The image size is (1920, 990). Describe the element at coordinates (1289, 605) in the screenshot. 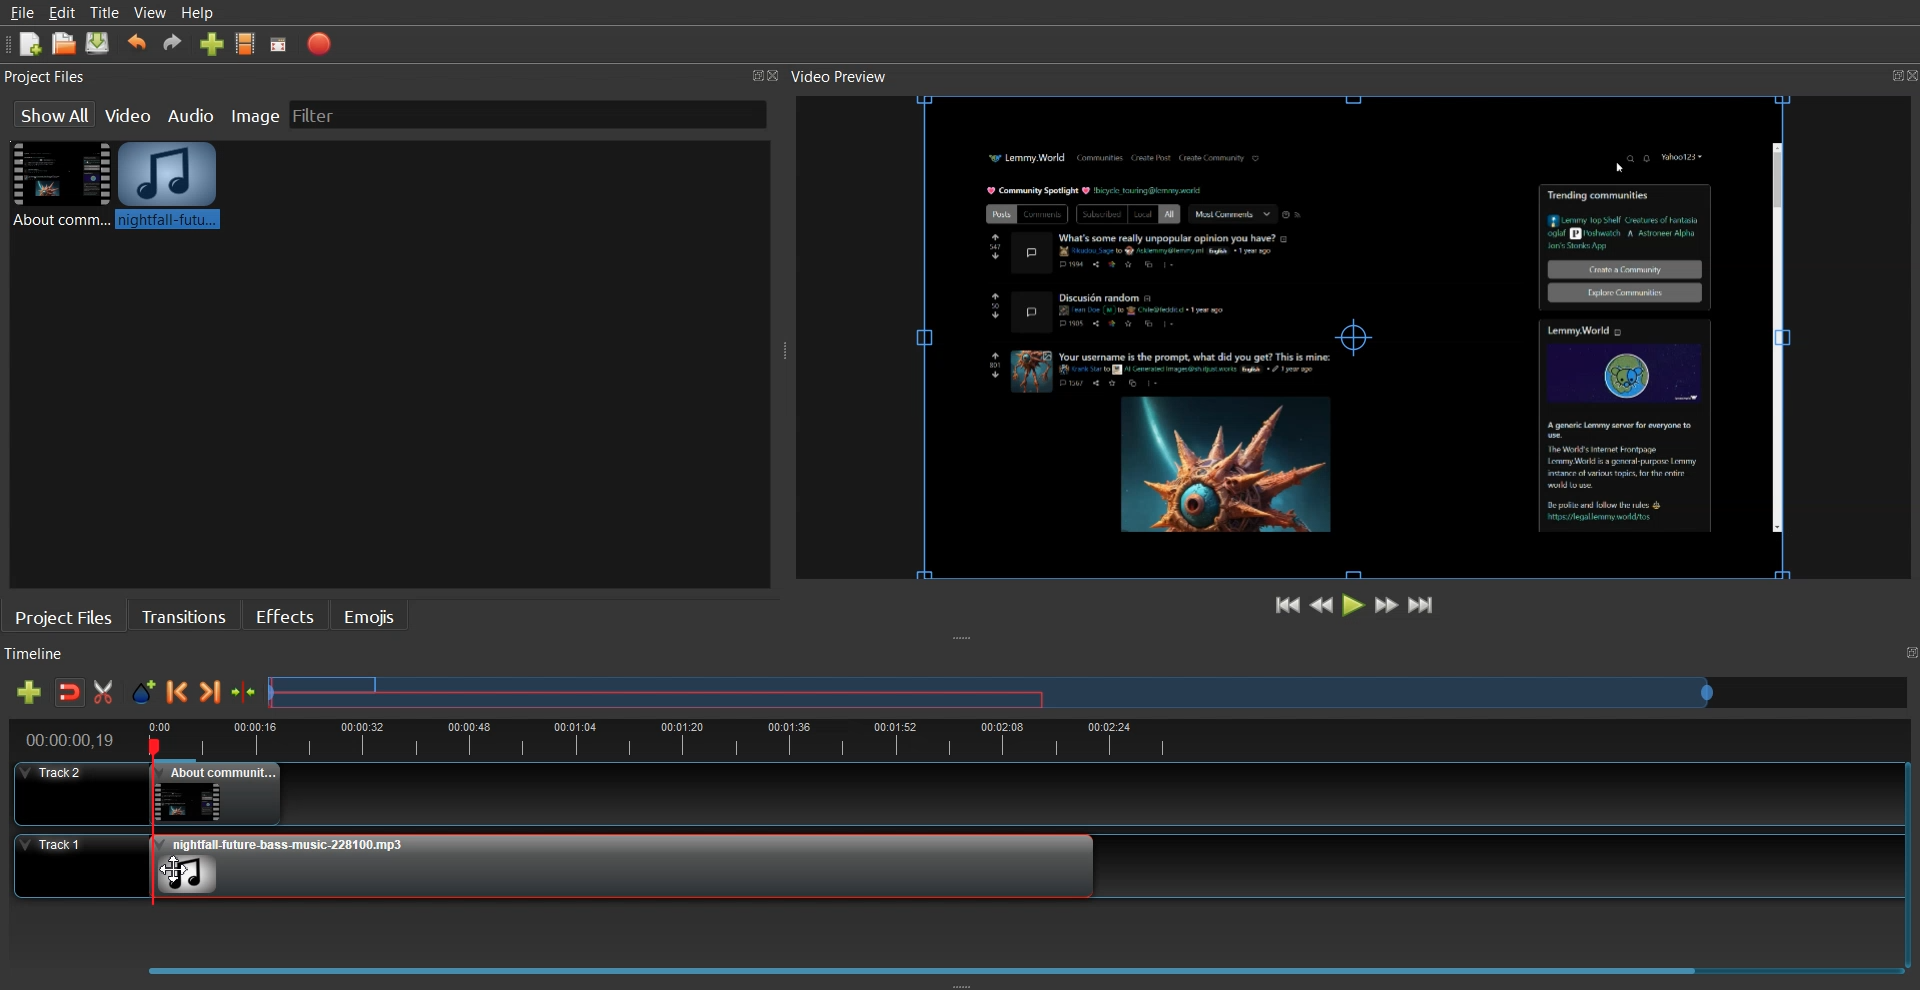

I see `Jump to Start` at that location.